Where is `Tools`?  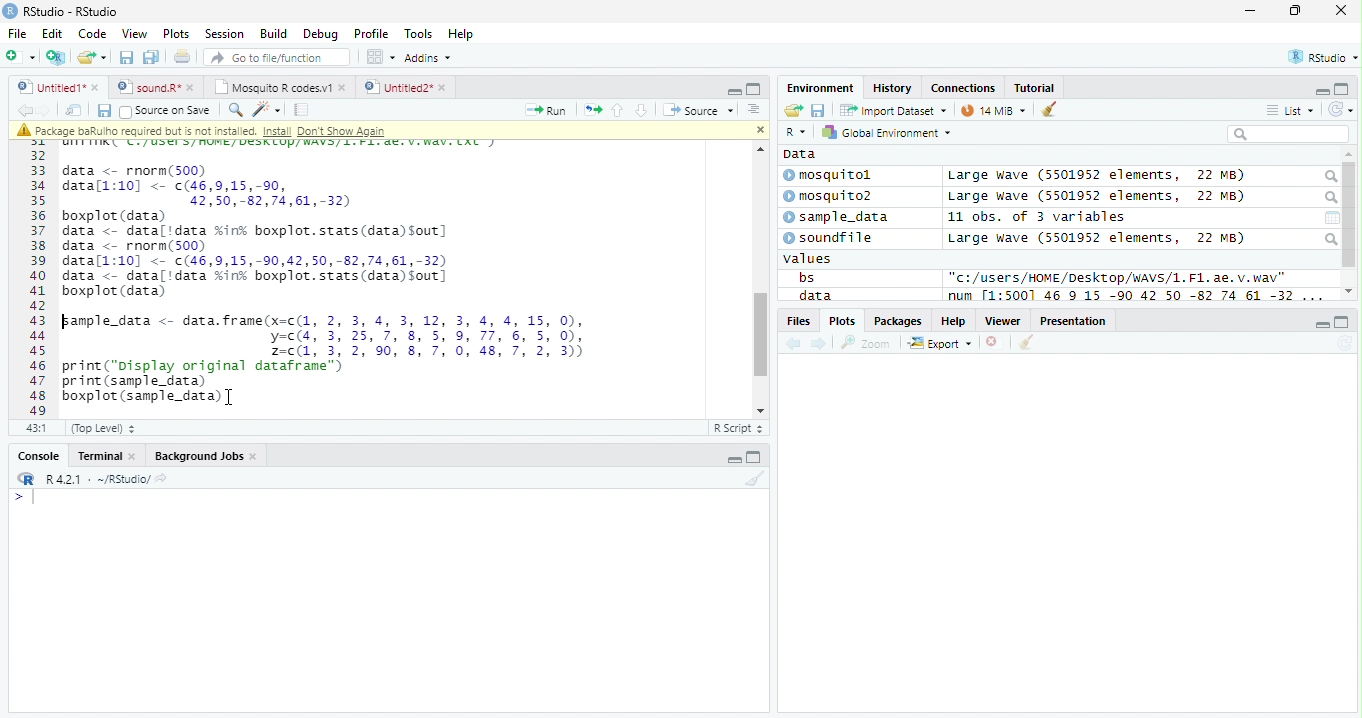 Tools is located at coordinates (418, 35).